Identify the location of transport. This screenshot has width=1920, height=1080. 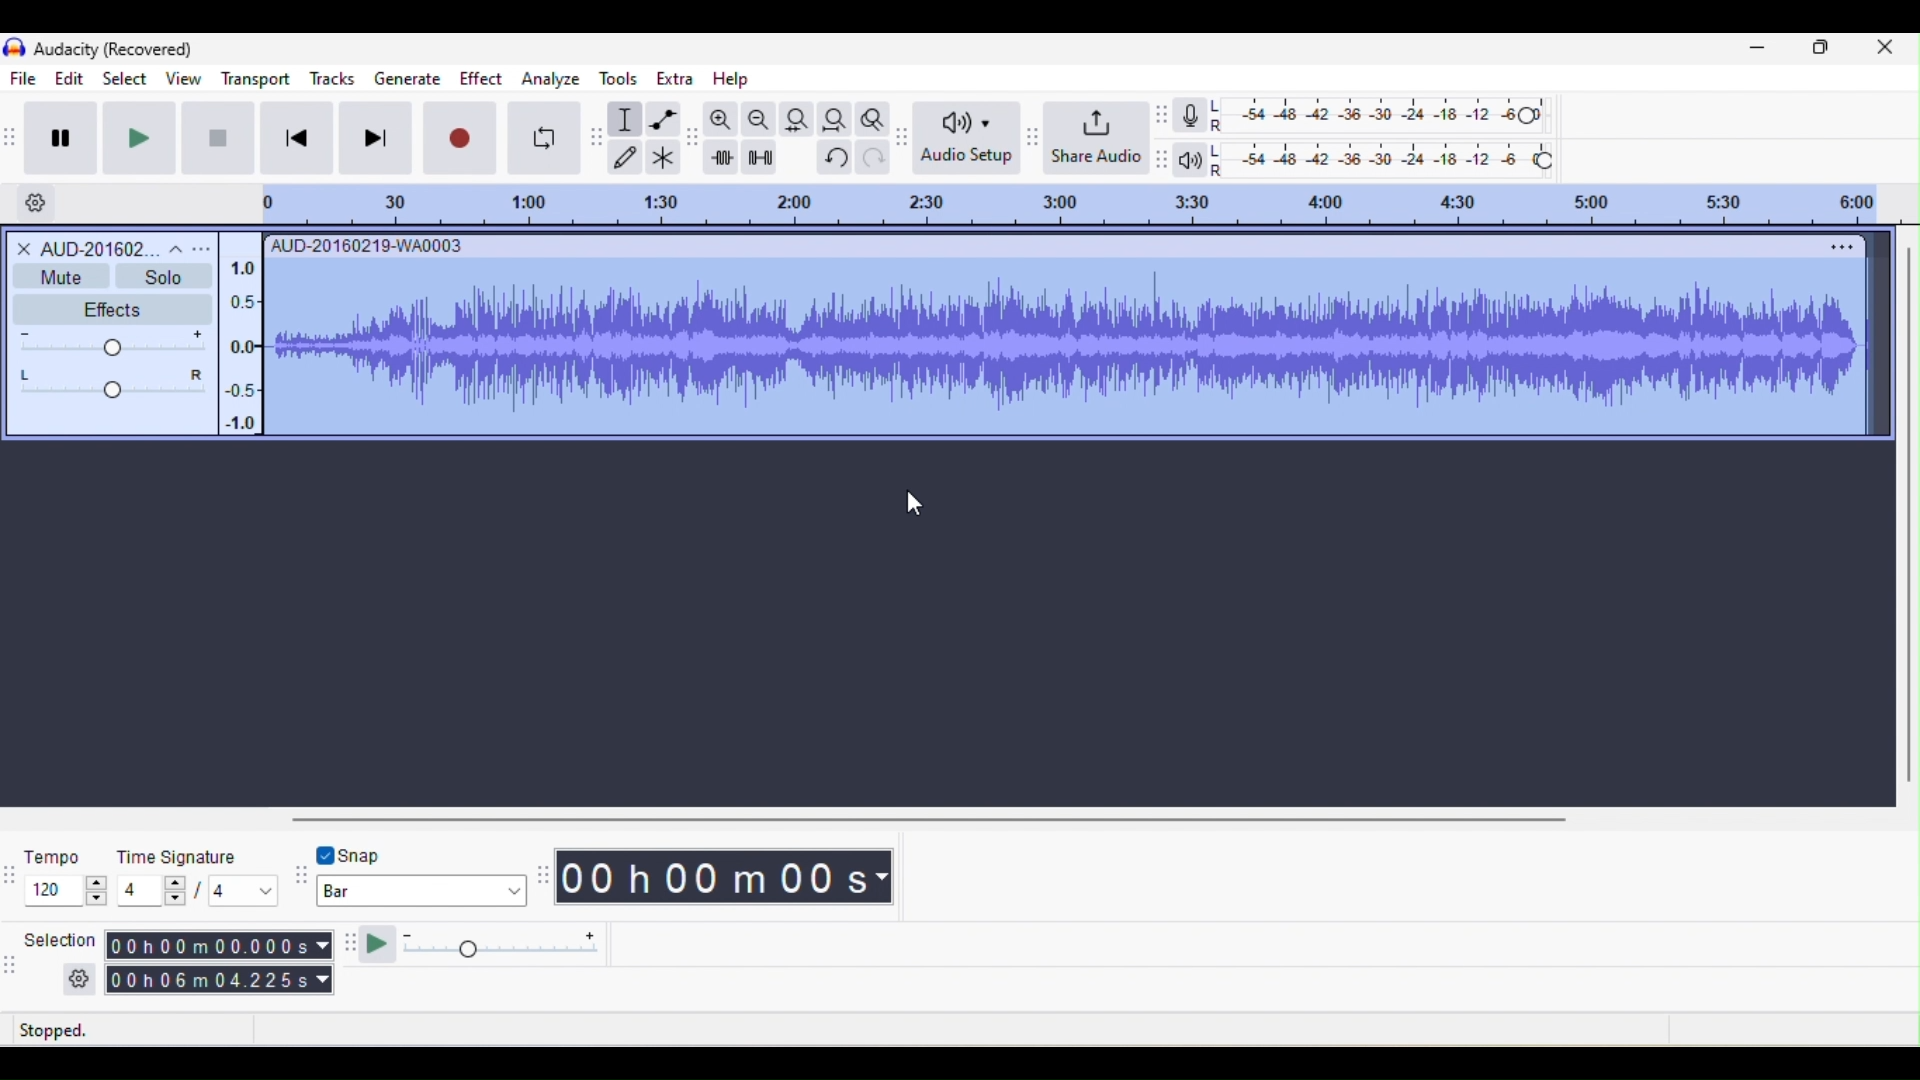
(255, 79).